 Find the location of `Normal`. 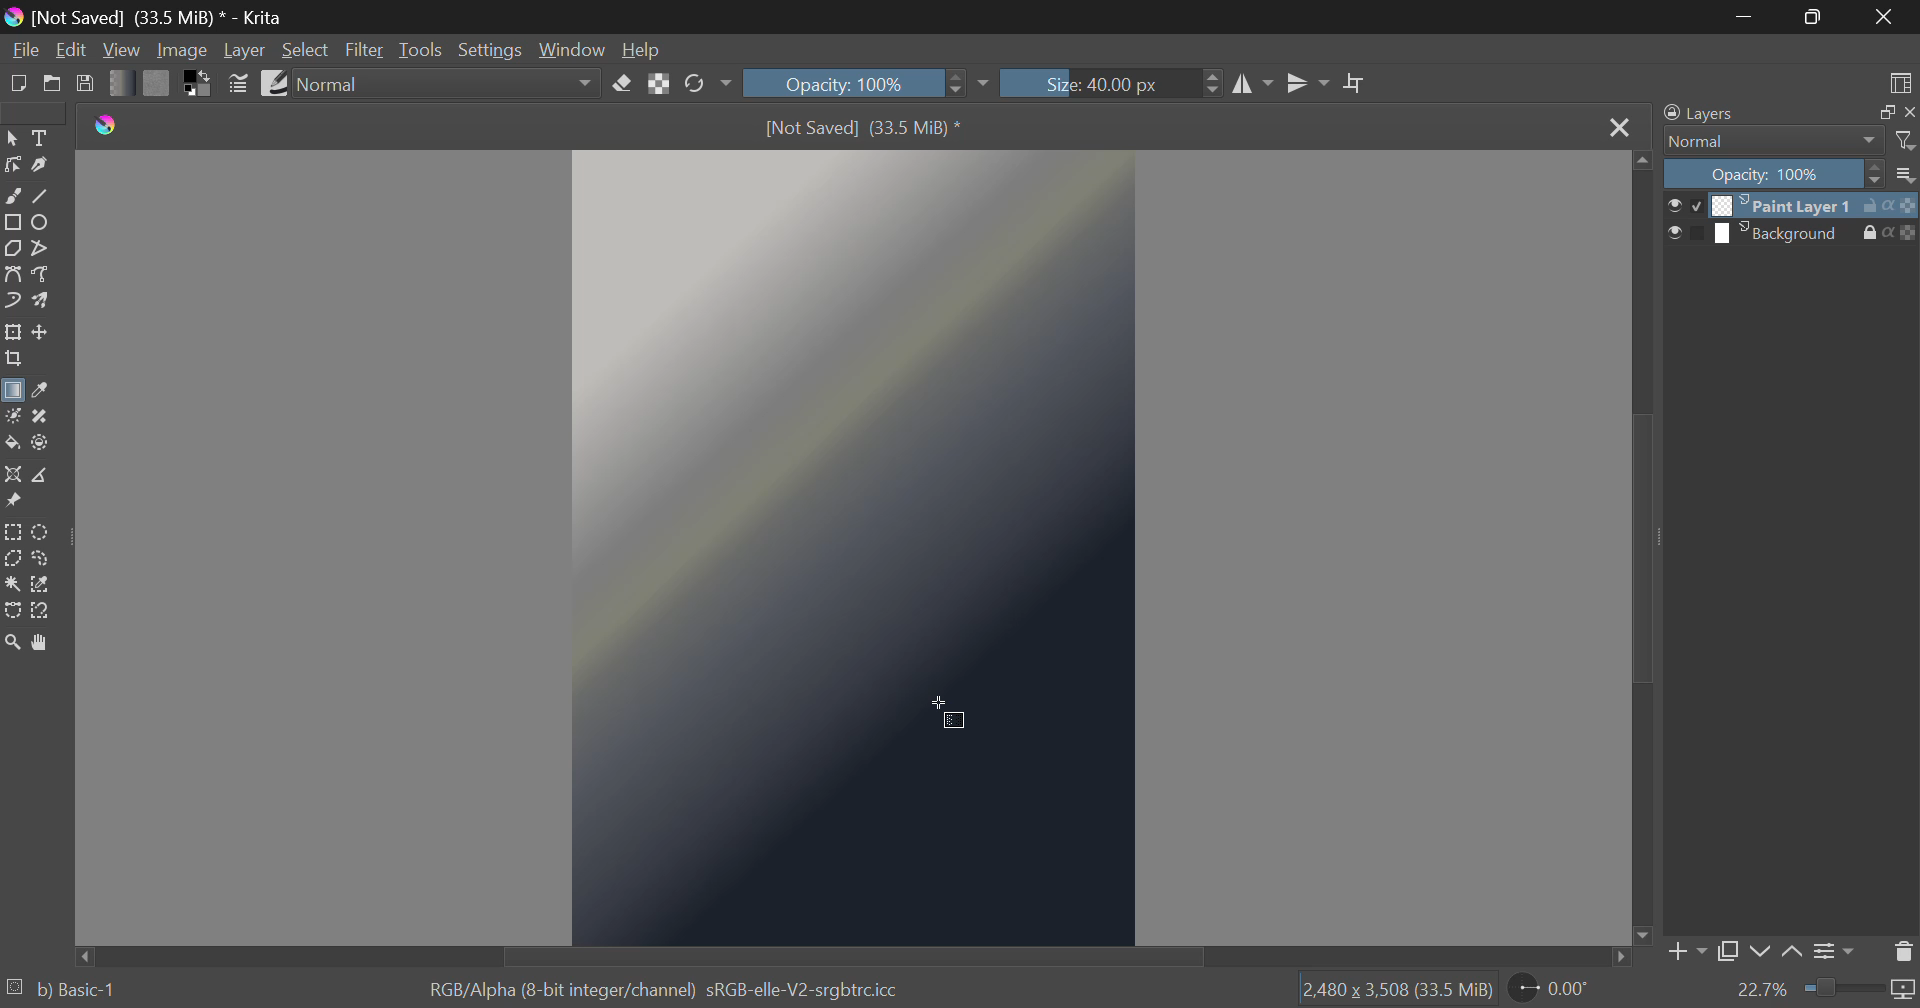

Normal is located at coordinates (1762, 141).